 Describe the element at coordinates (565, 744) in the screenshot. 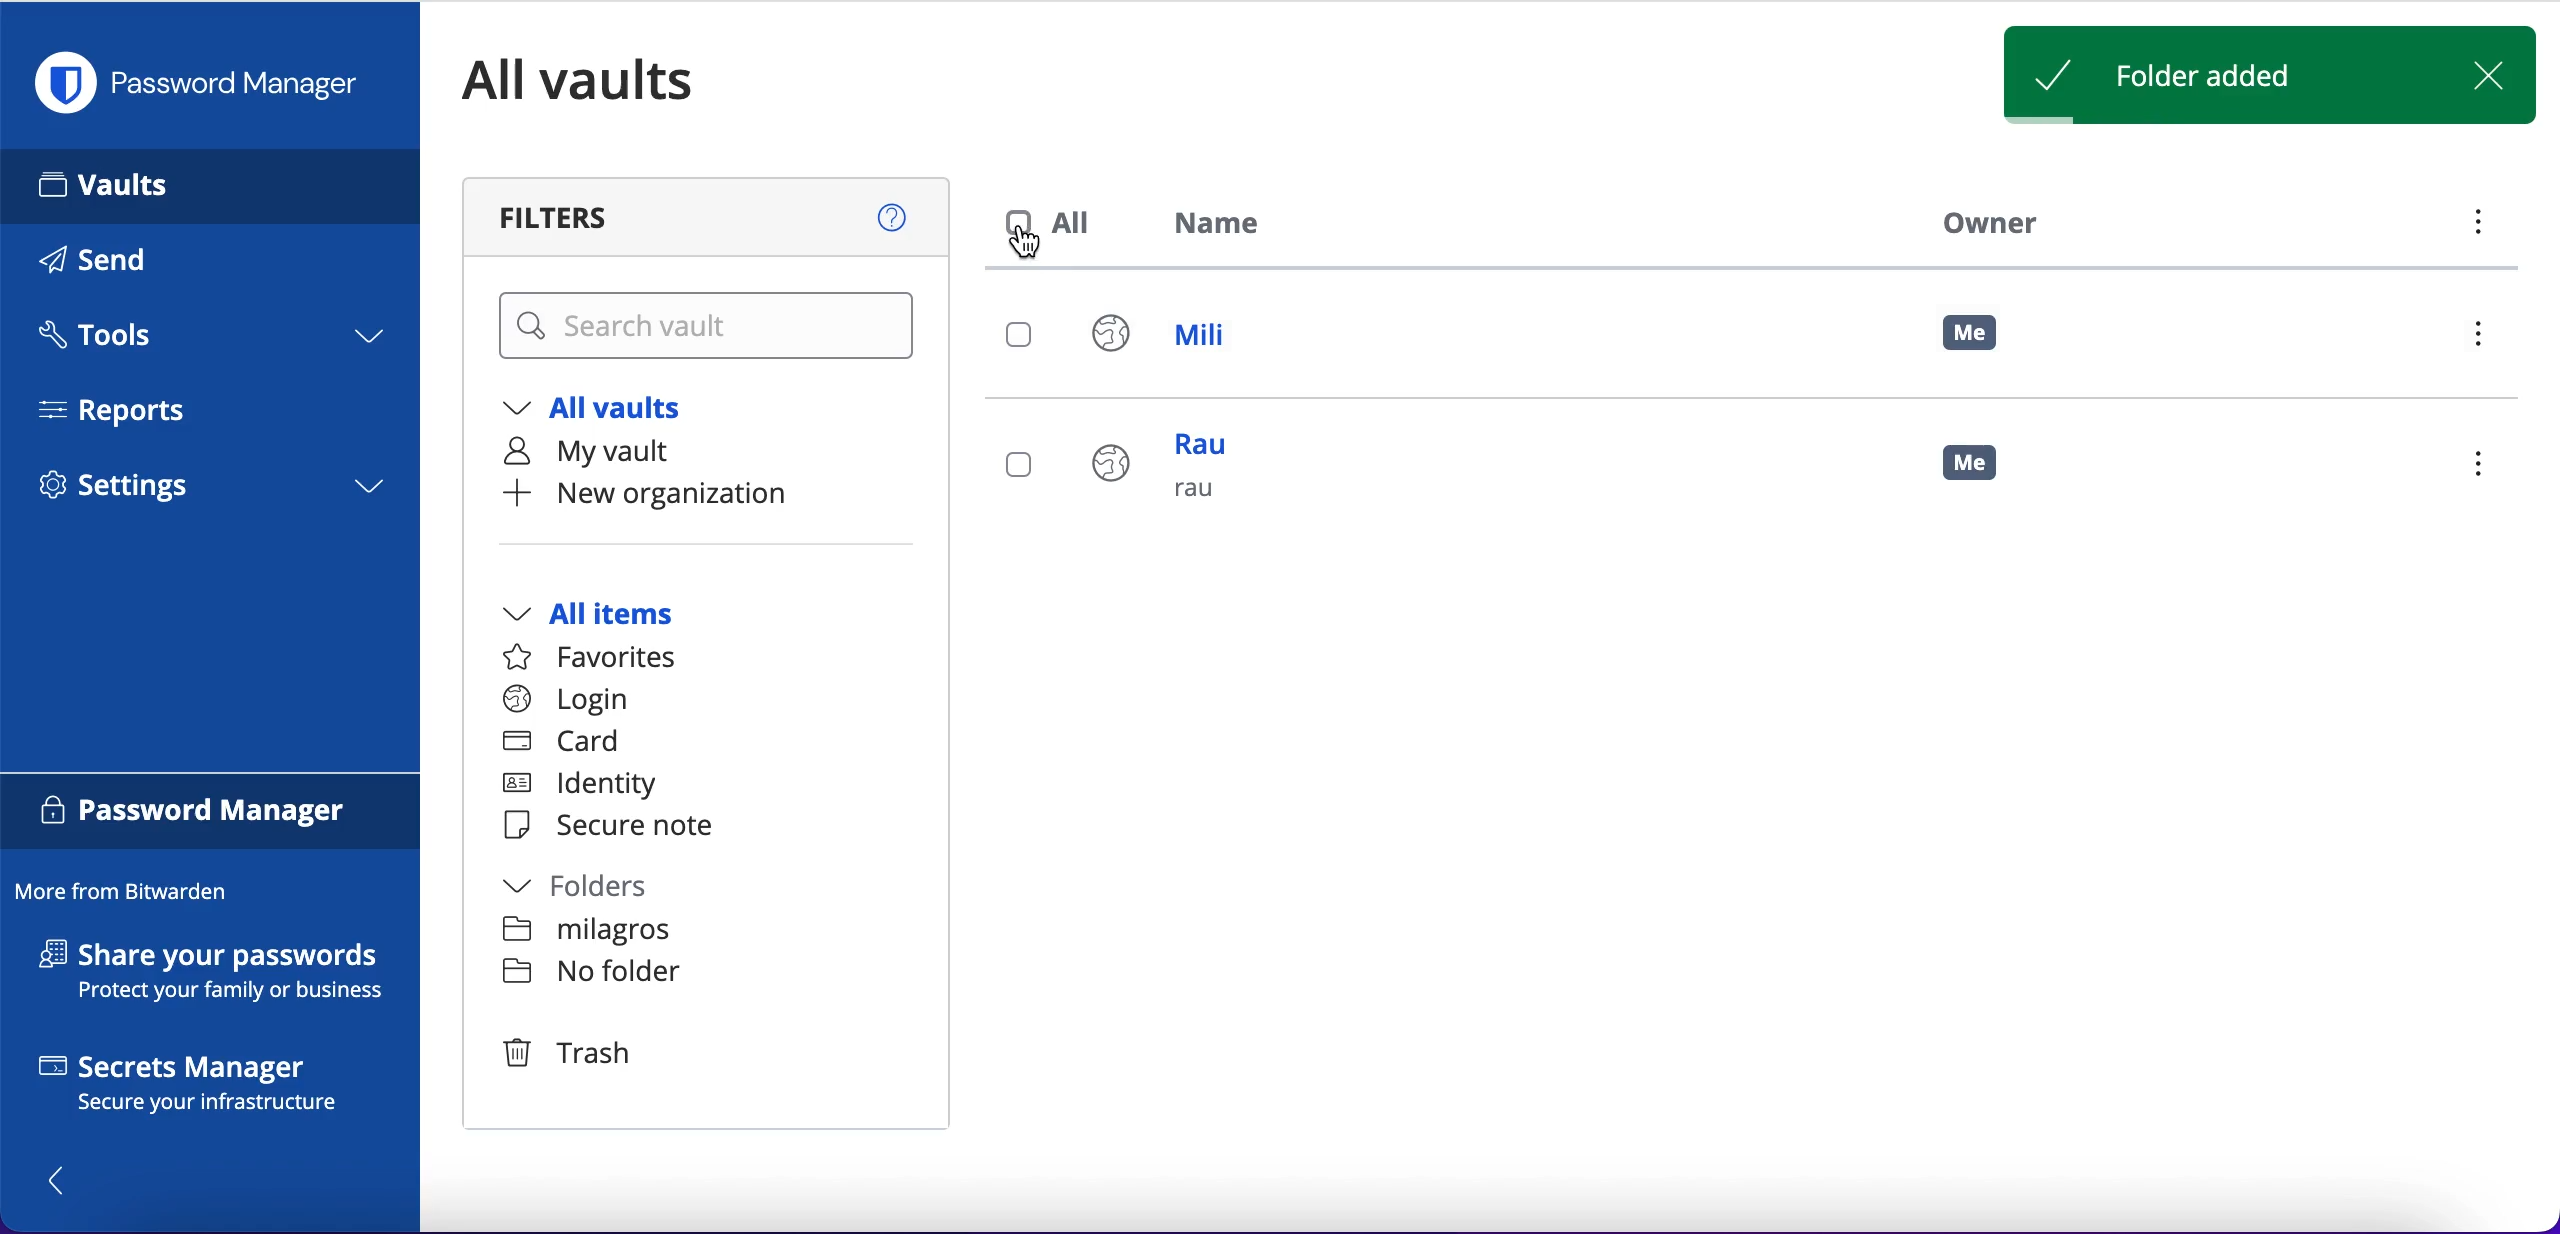

I see `card` at that location.